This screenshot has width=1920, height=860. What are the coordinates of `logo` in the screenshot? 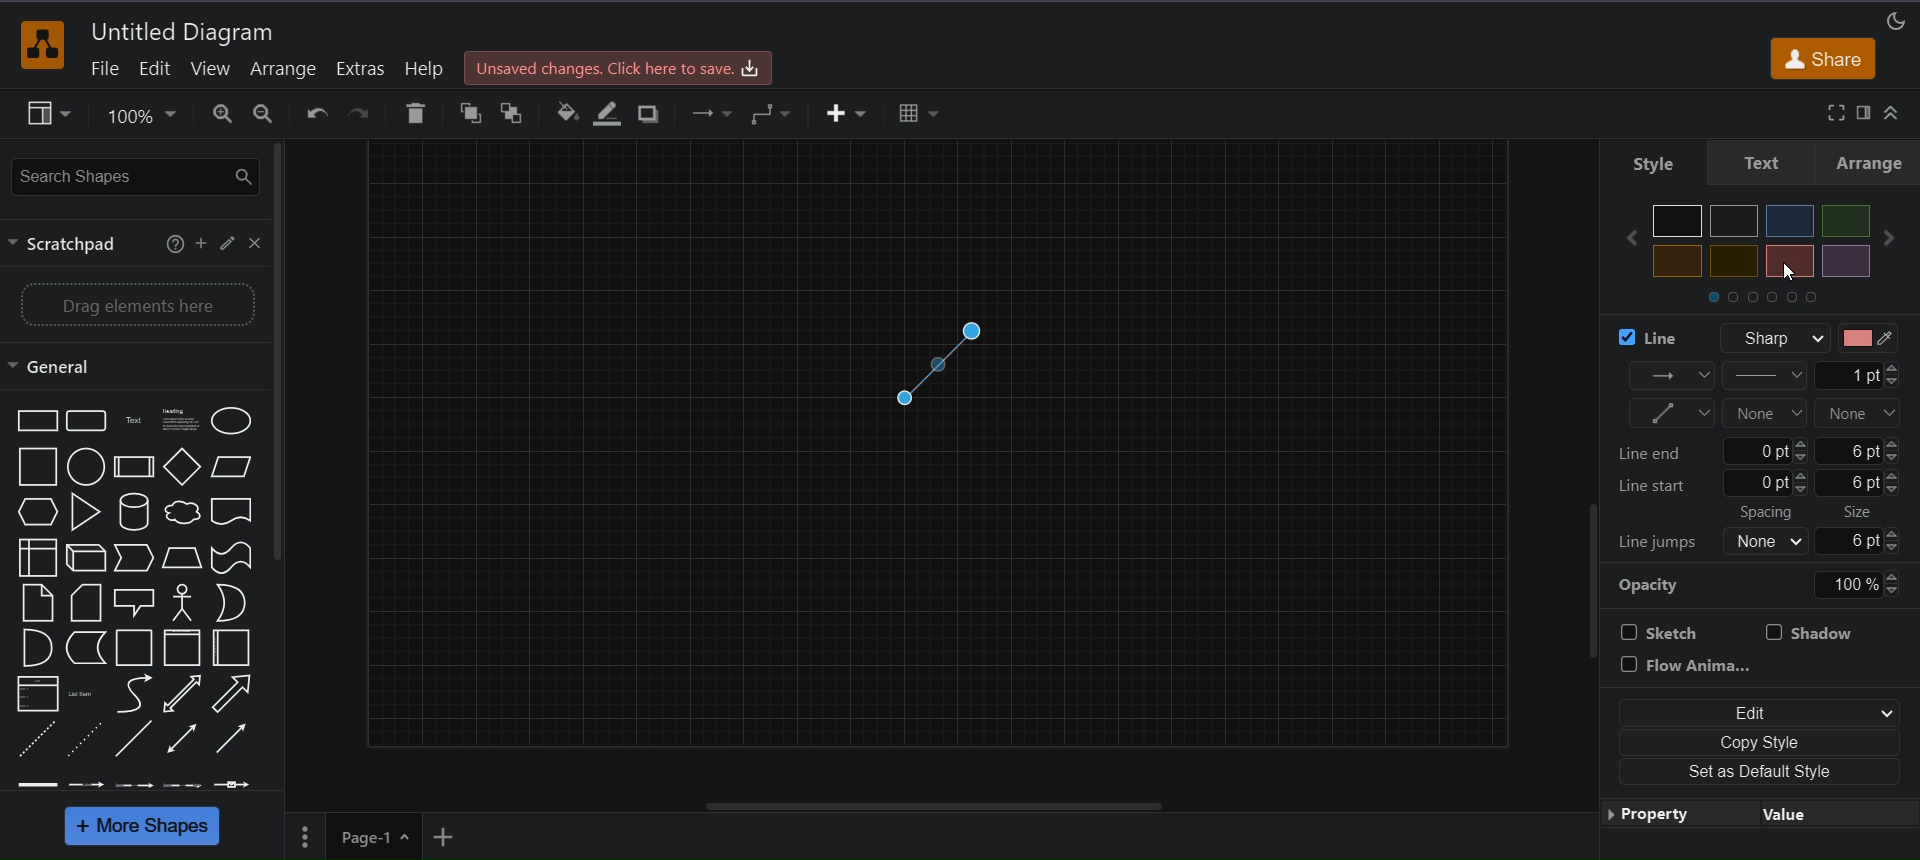 It's located at (40, 44).